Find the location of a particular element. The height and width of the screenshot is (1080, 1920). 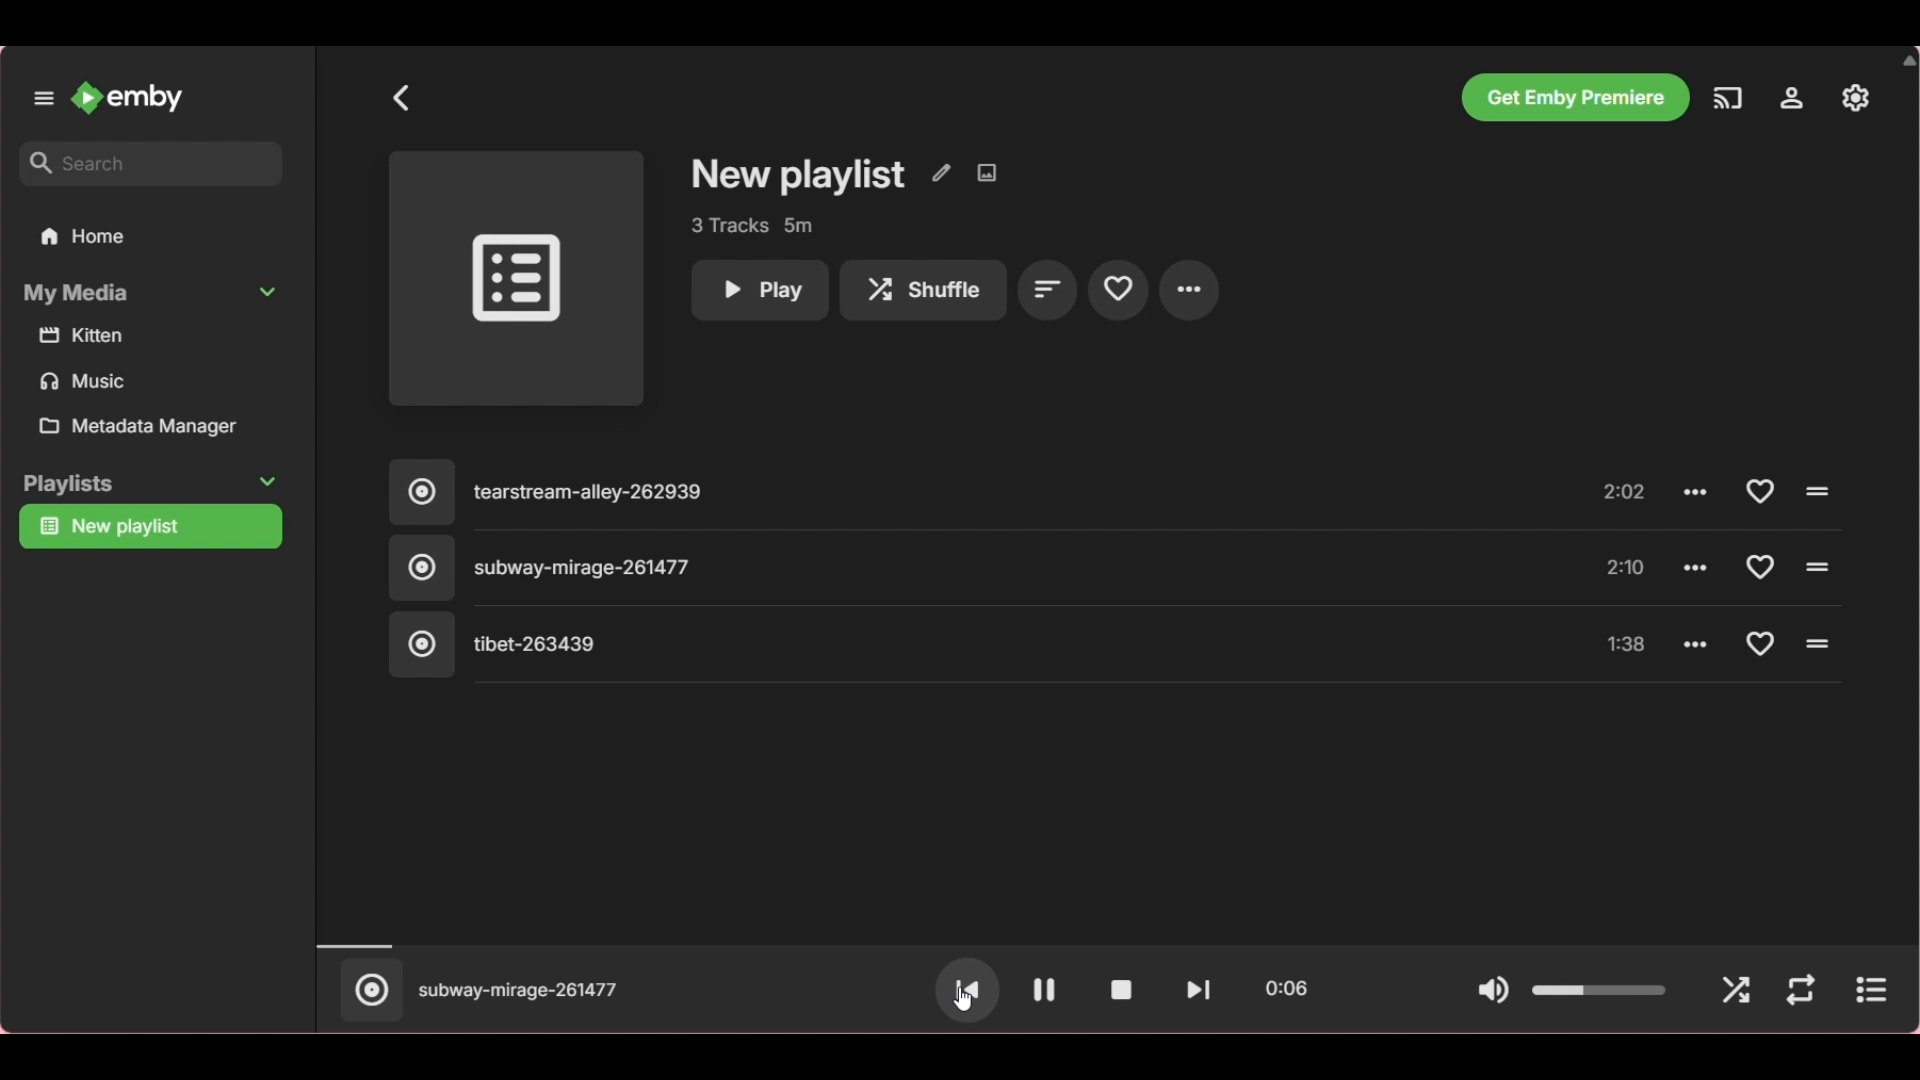

Name of current song, Song 2 is located at coordinates (519, 992).